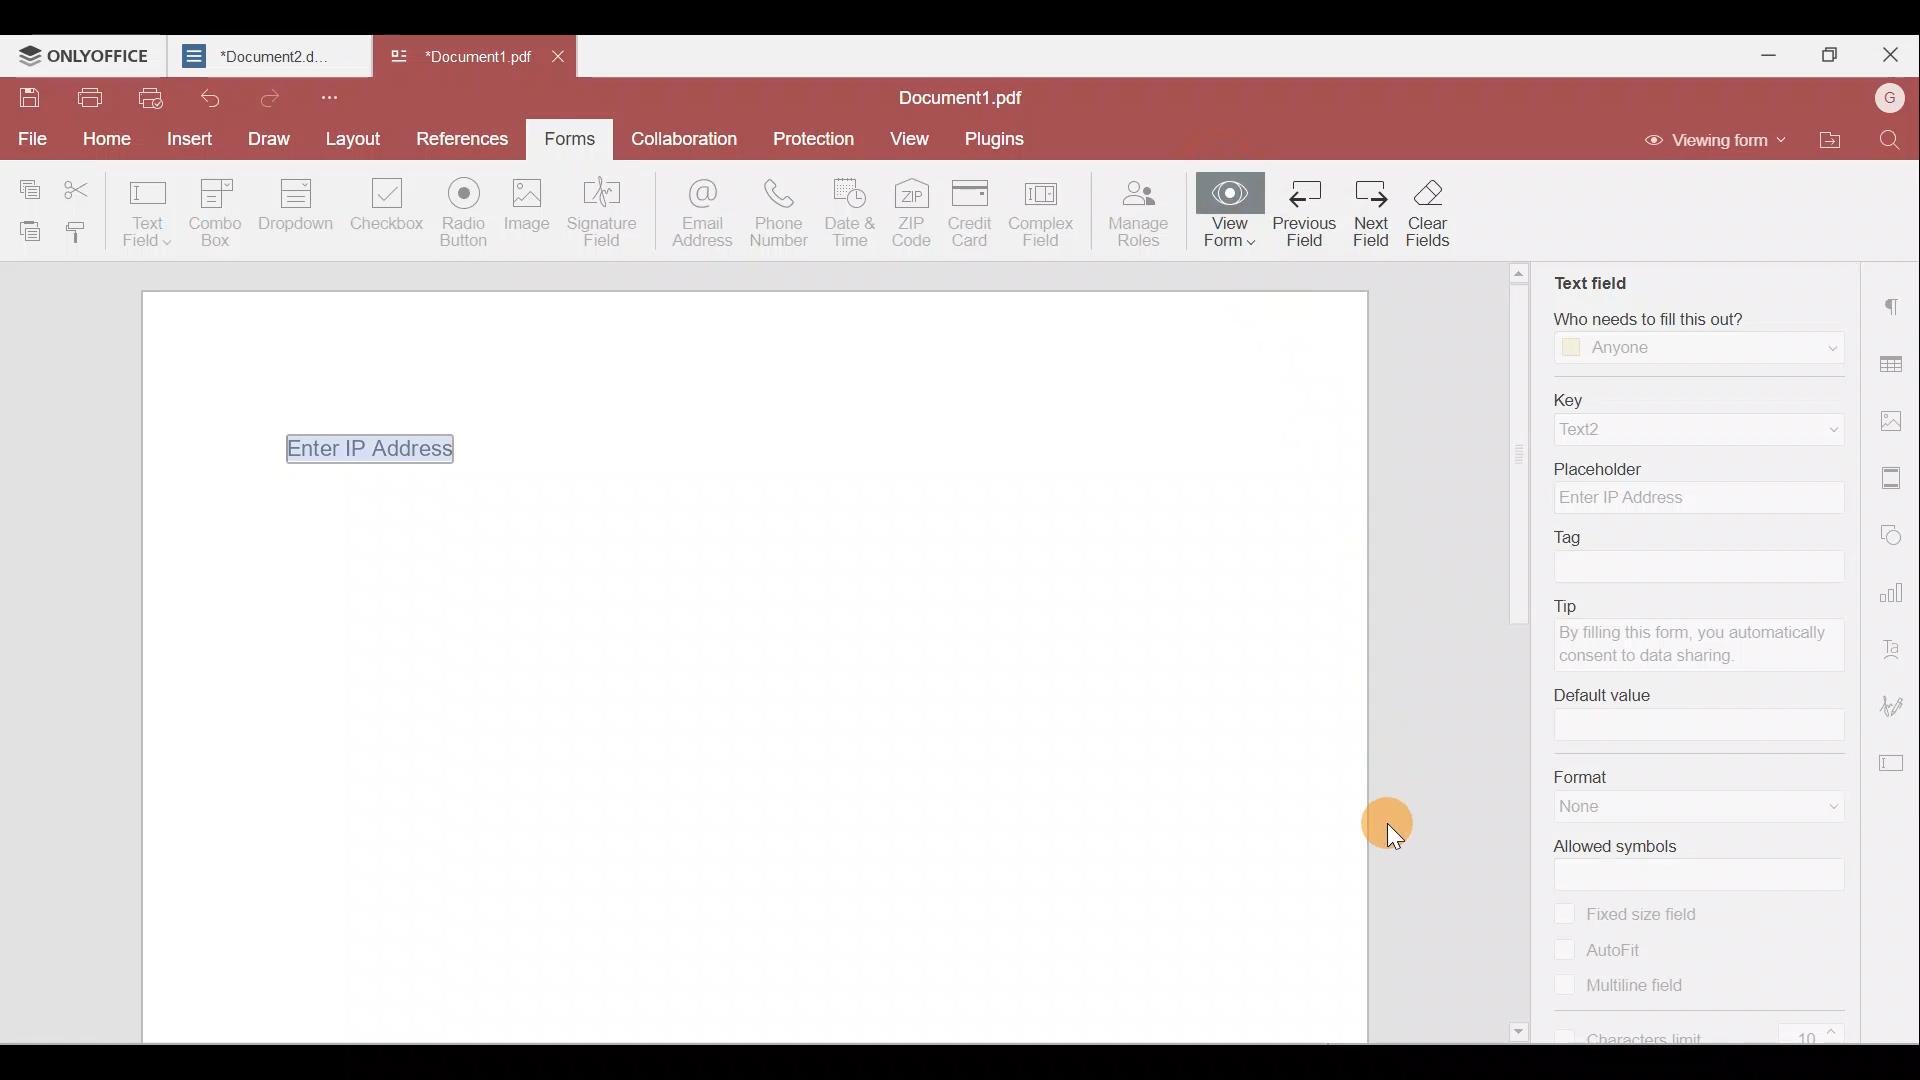 The image size is (1920, 1080). What do you see at coordinates (972, 212) in the screenshot?
I see `Credit card` at bounding box center [972, 212].